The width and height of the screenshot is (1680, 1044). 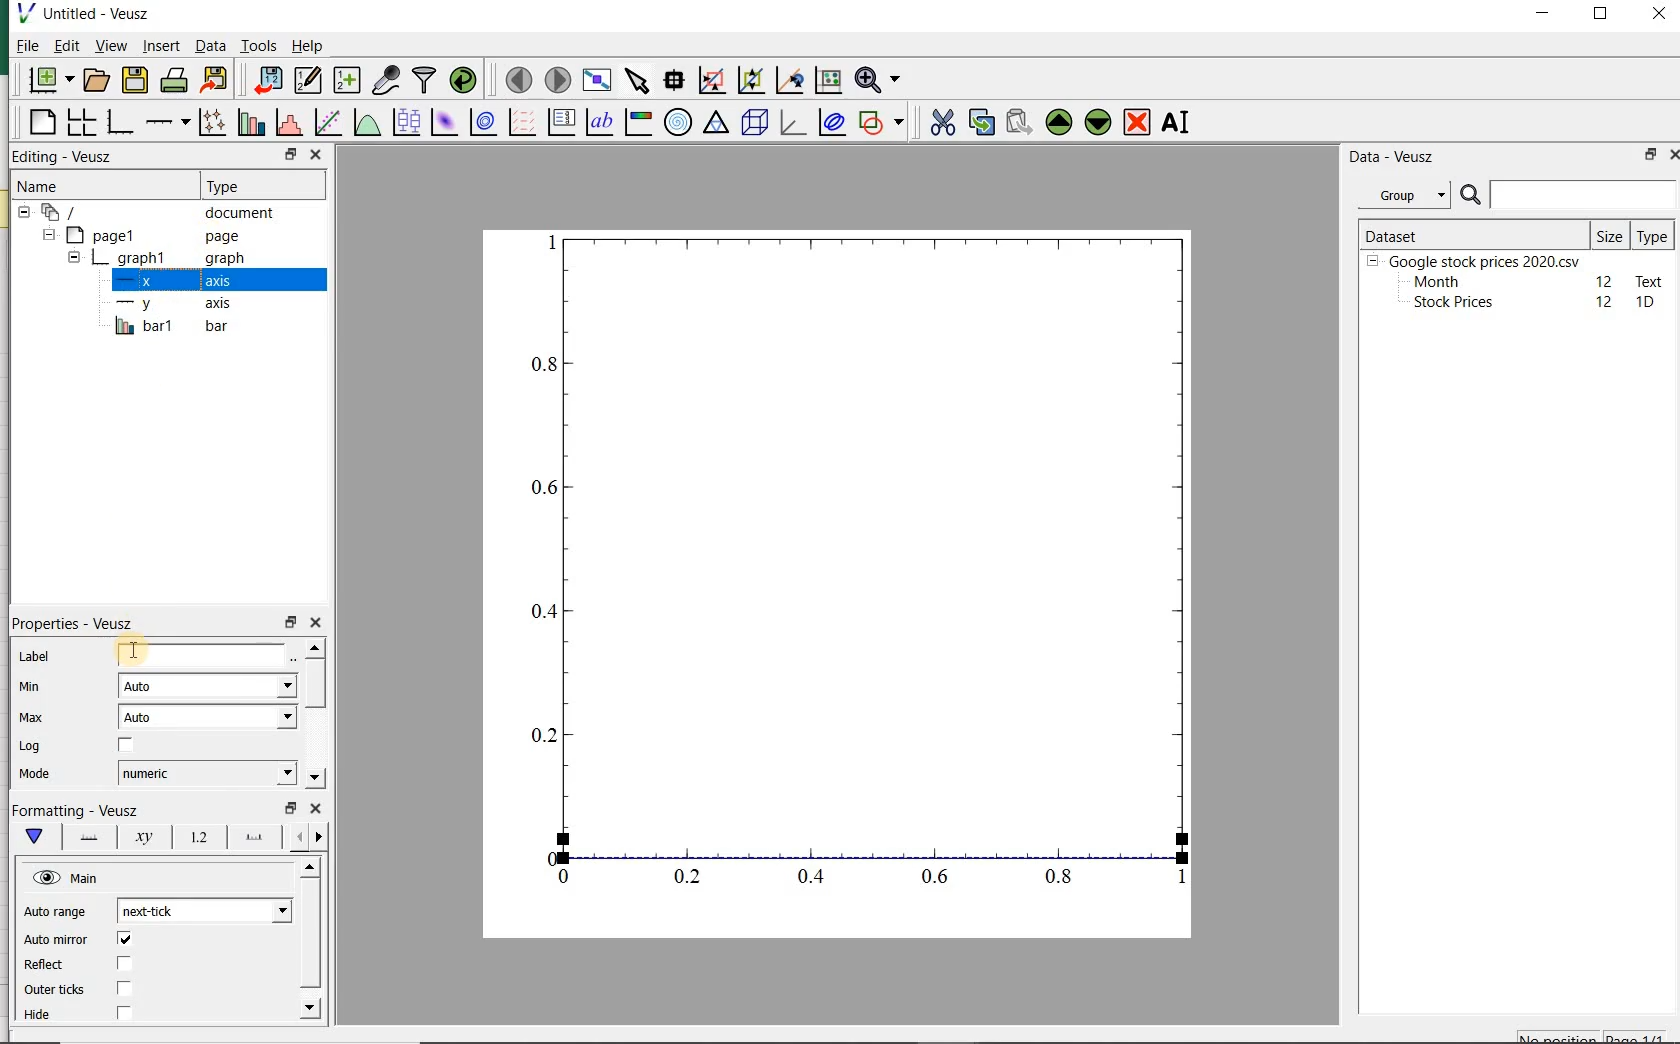 I want to click on close, so click(x=317, y=623).